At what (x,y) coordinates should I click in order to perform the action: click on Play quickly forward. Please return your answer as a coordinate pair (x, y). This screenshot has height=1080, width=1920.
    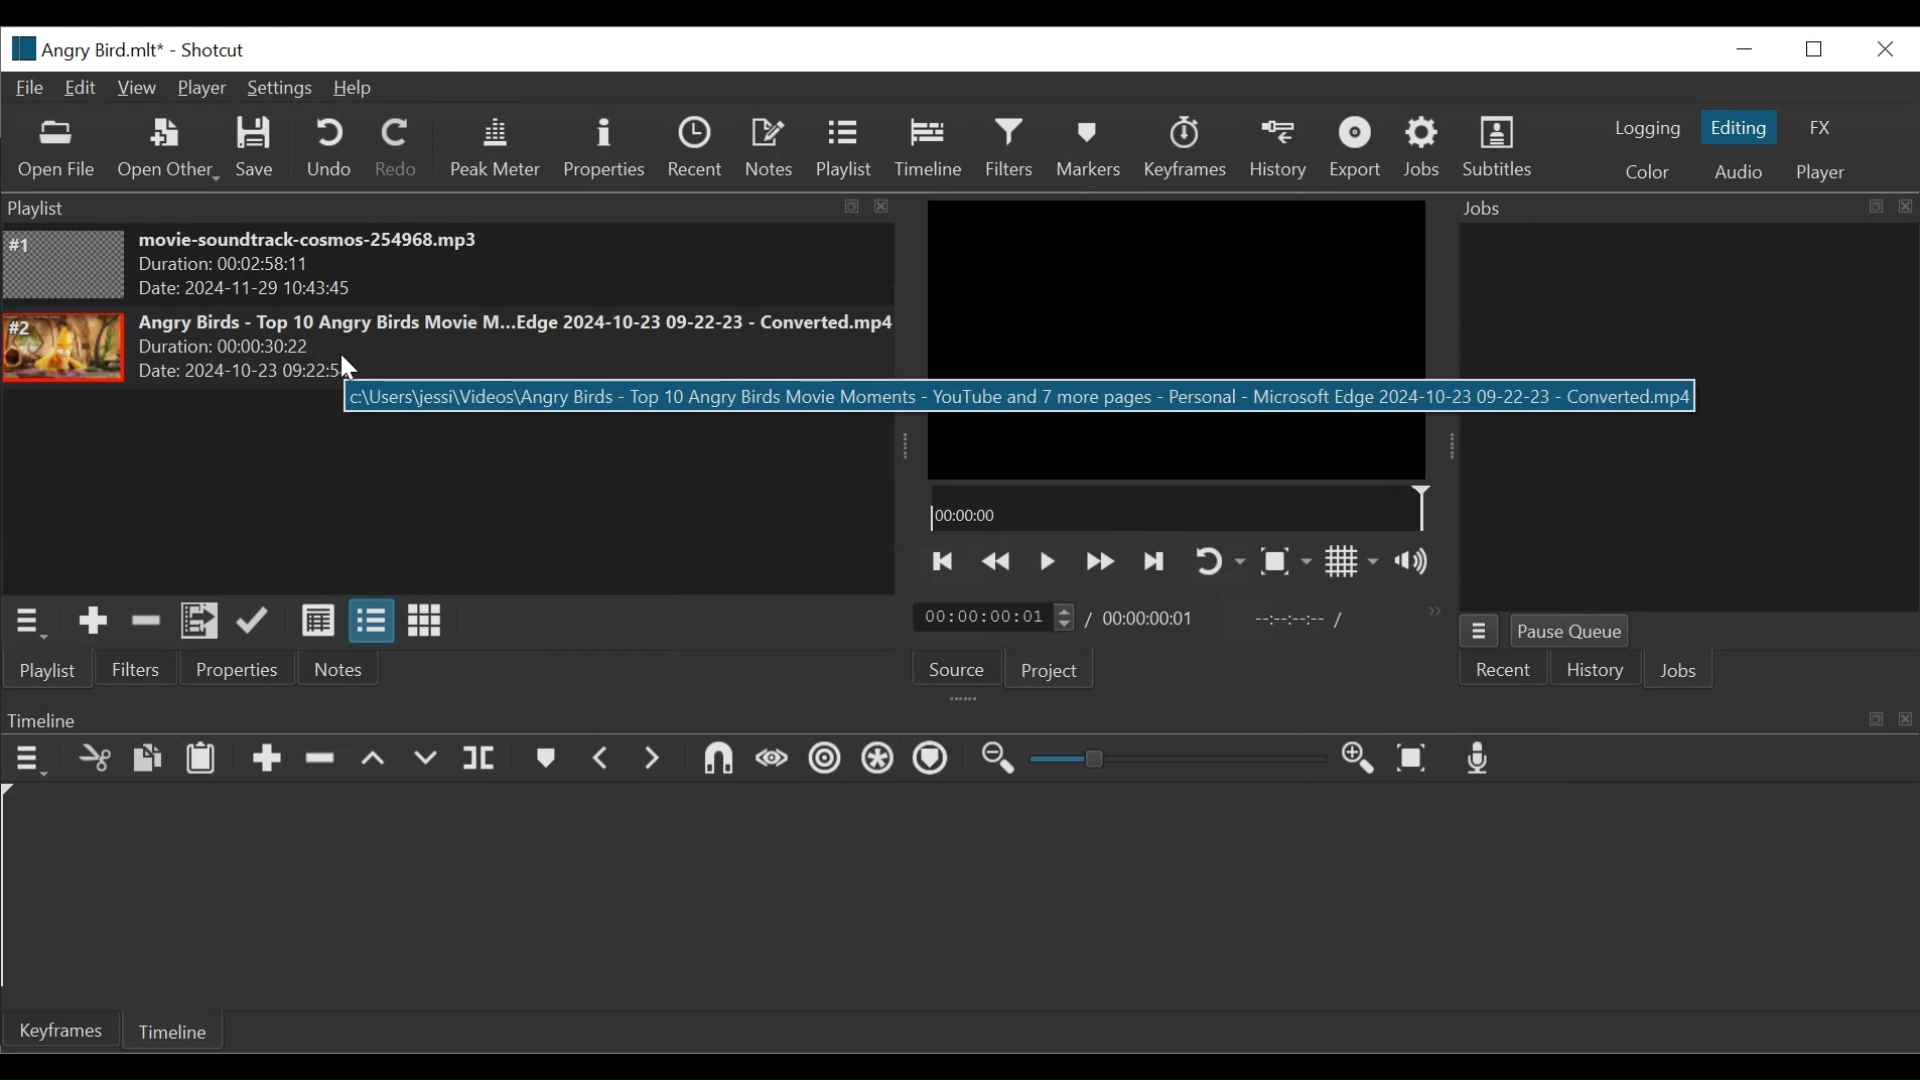
    Looking at the image, I should click on (1097, 562).